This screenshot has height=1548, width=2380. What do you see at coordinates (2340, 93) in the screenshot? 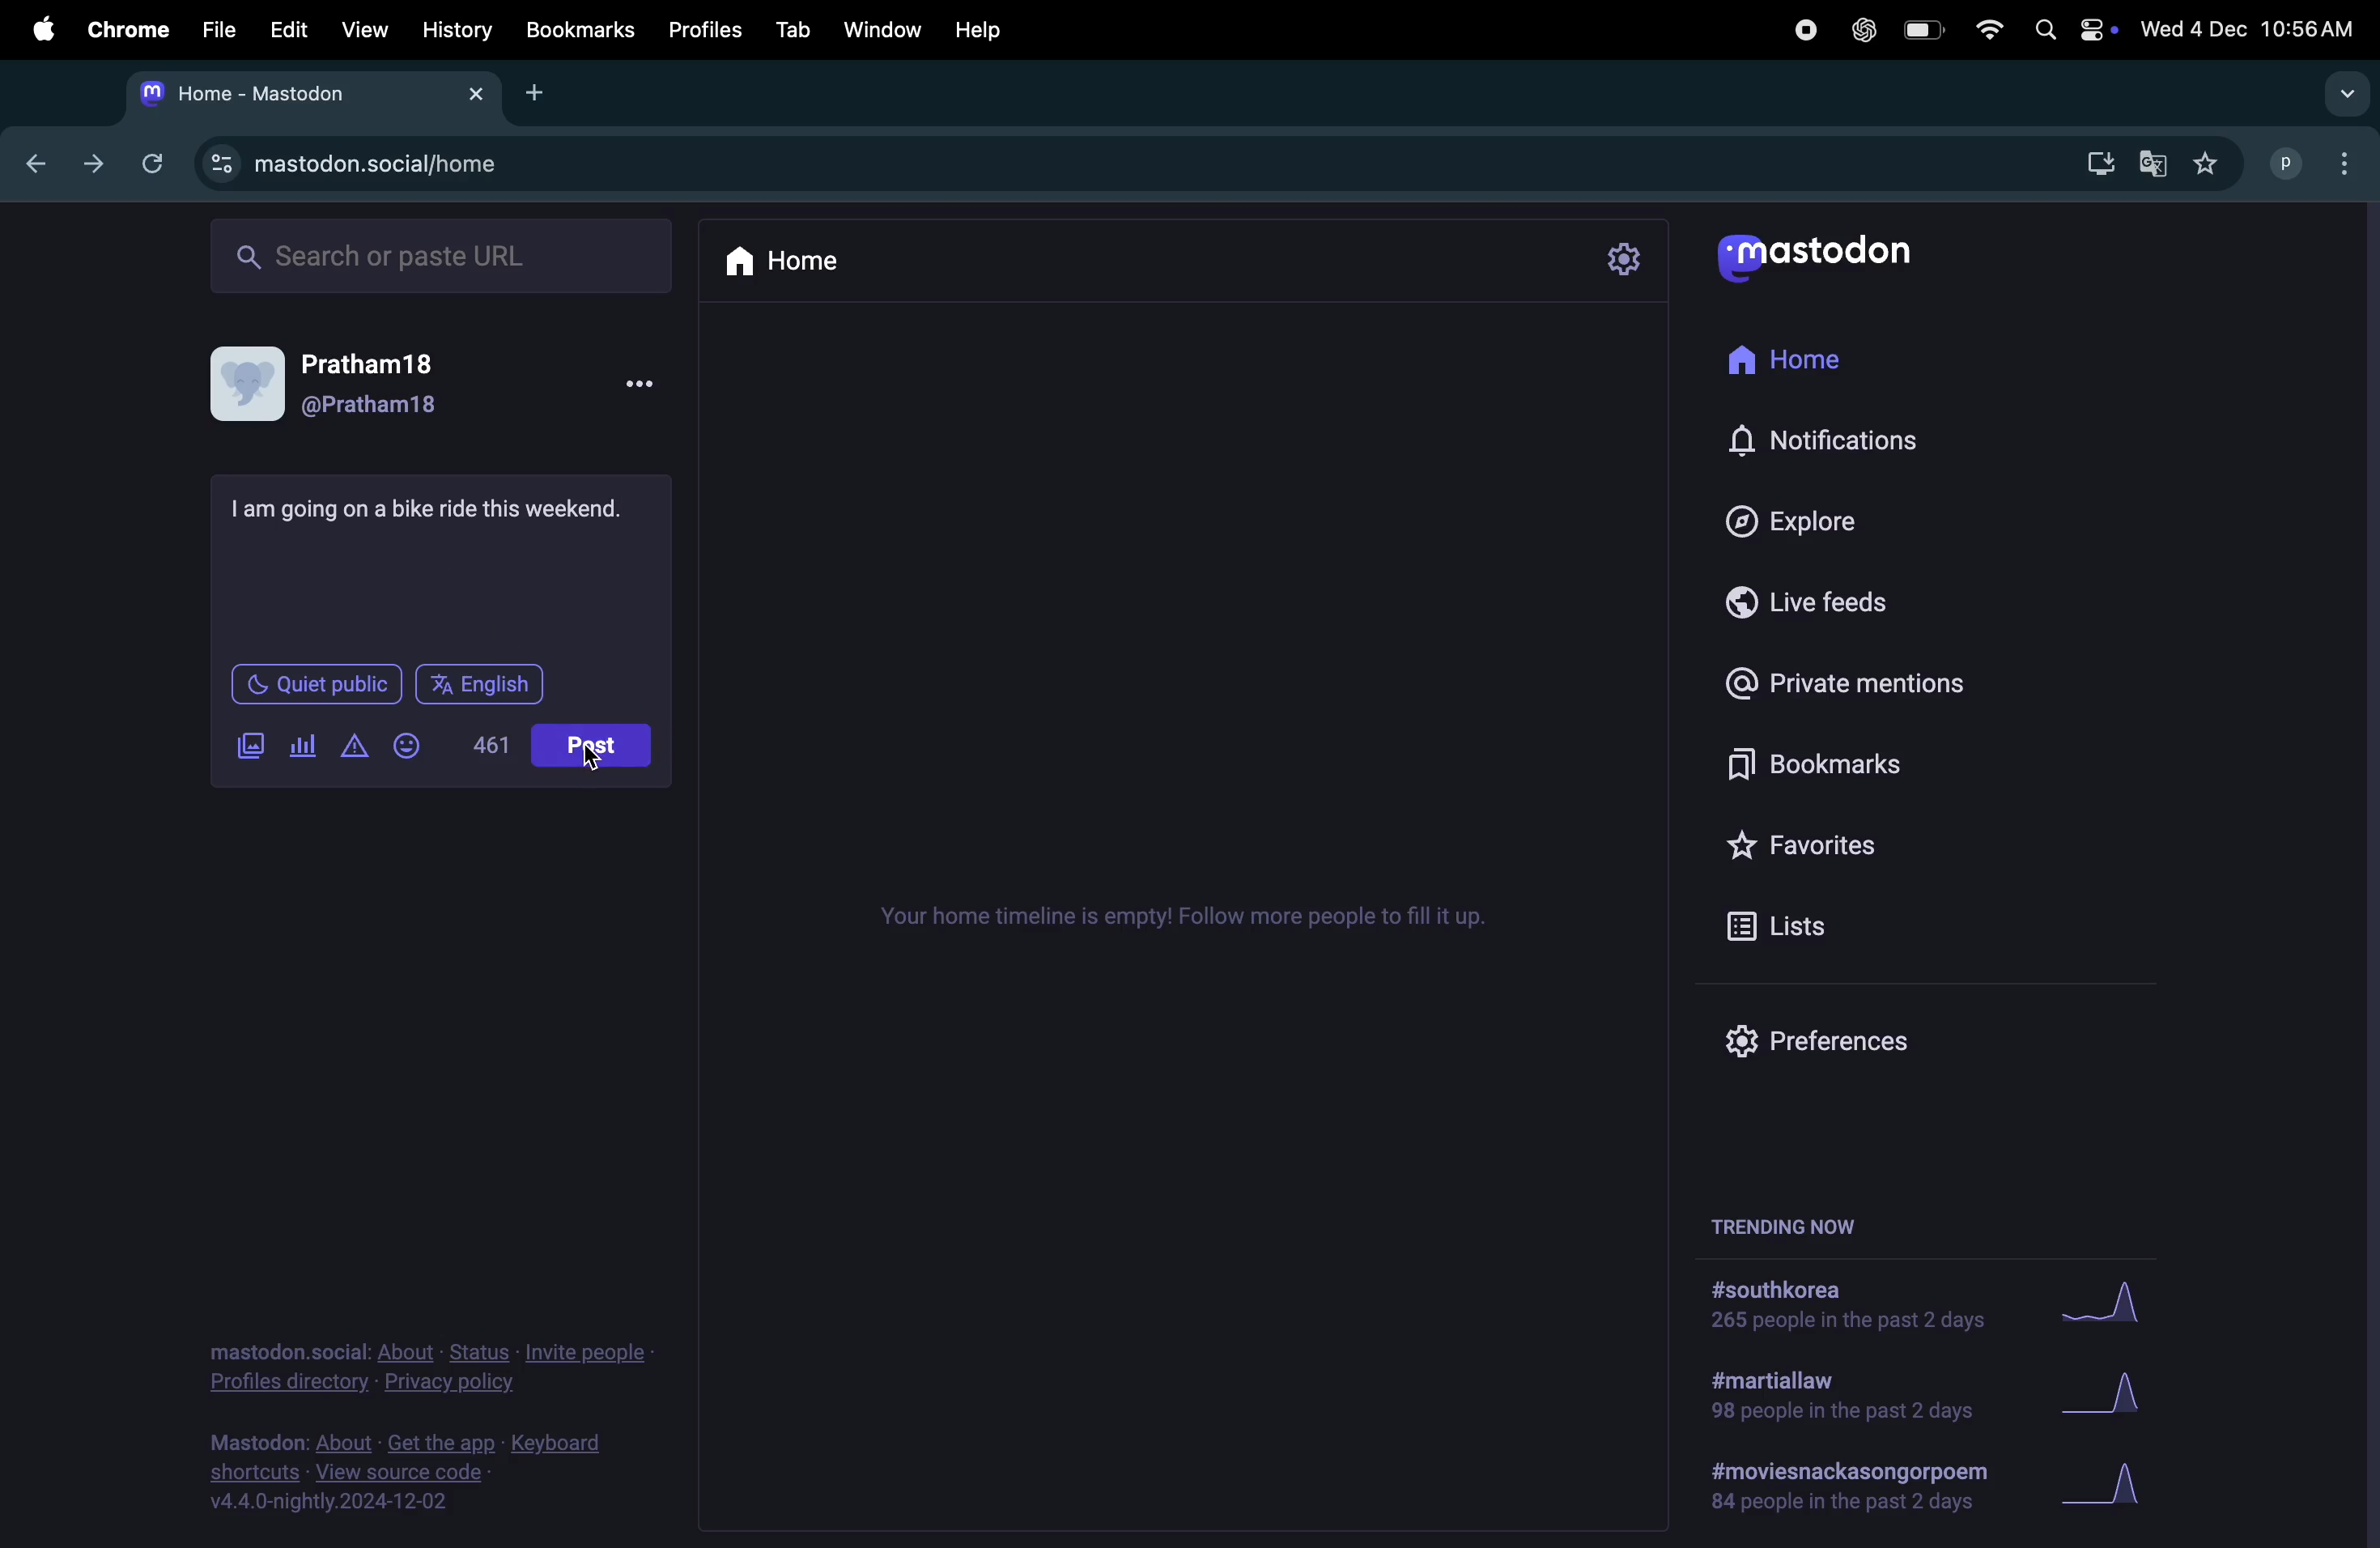
I see `drop down` at bounding box center [2340, 93].